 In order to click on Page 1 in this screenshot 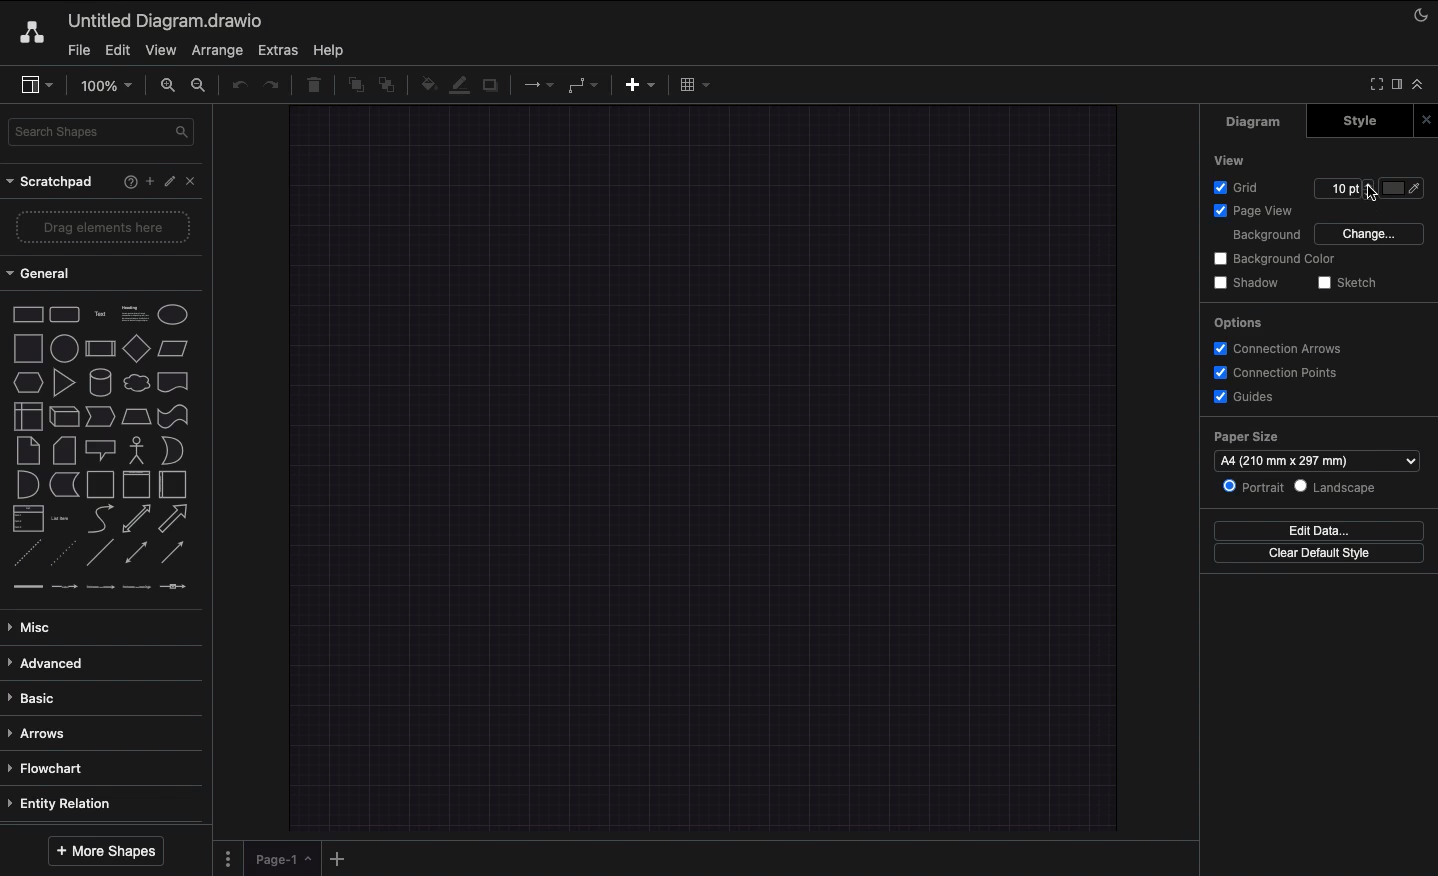, I will do `click(276, 857)`.